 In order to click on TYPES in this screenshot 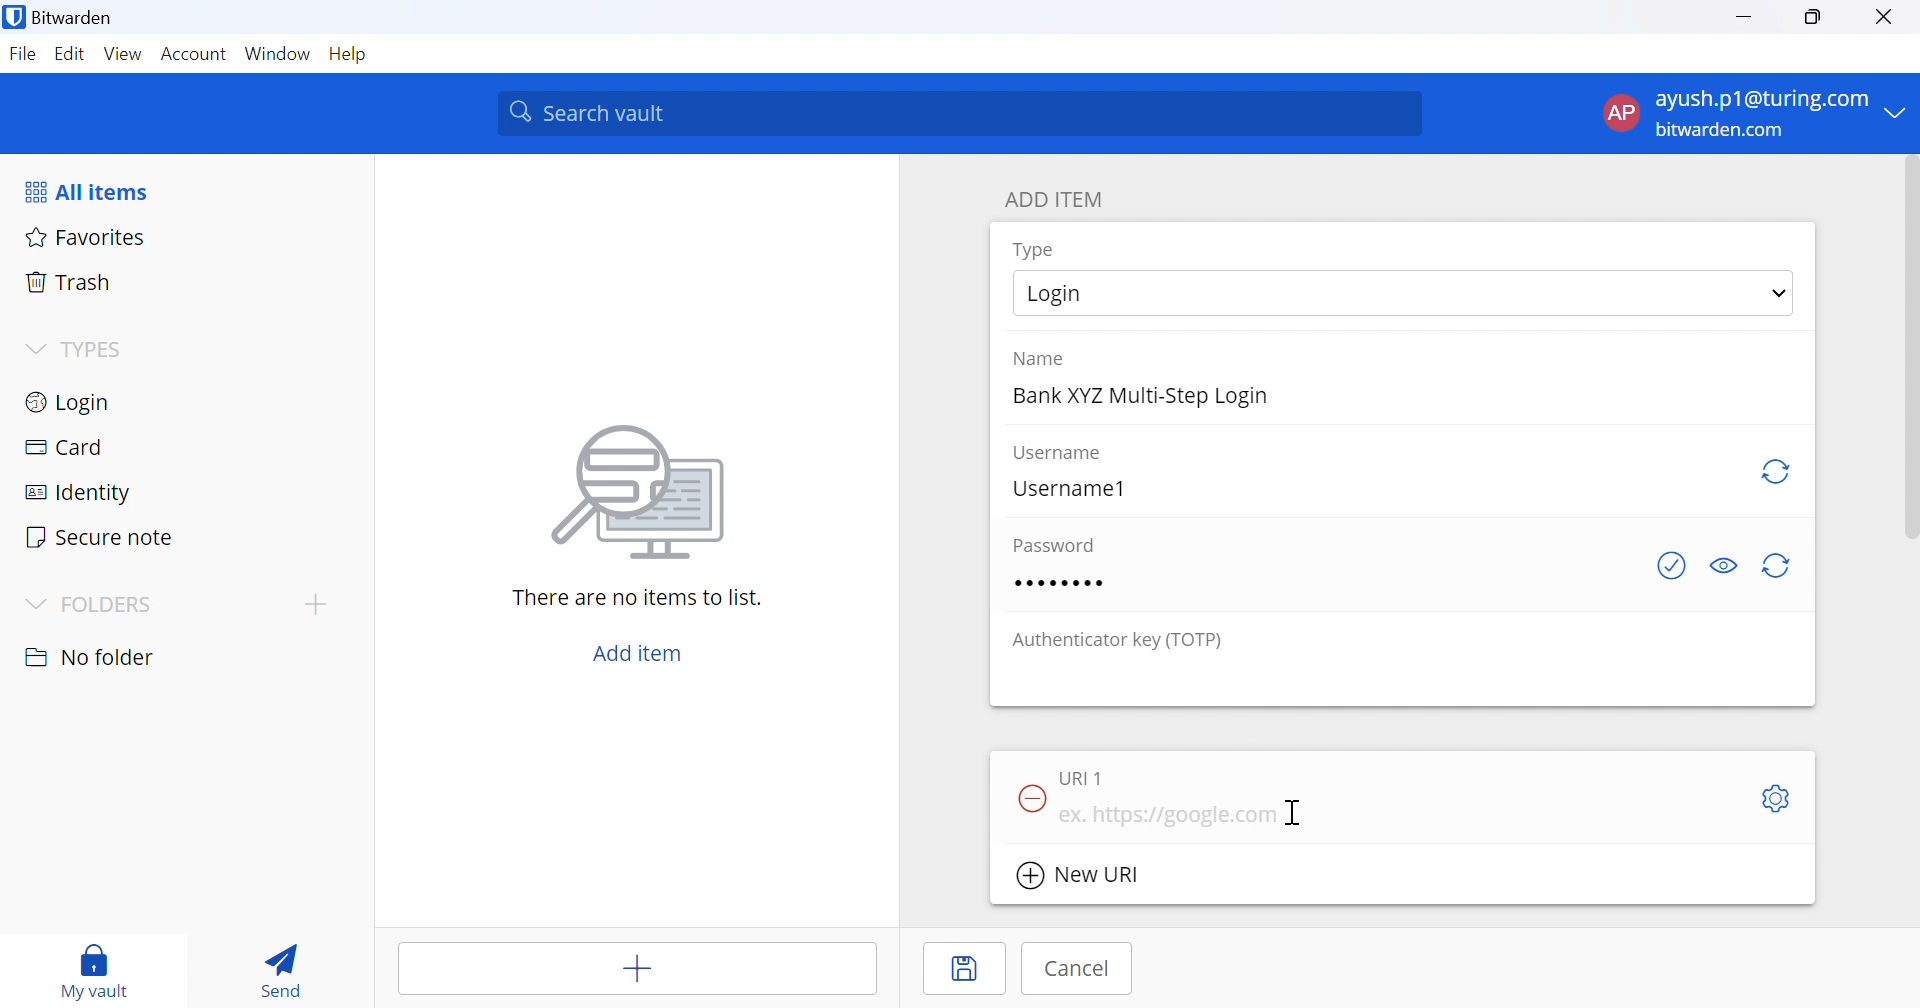, I will do `click(98, 350)`.